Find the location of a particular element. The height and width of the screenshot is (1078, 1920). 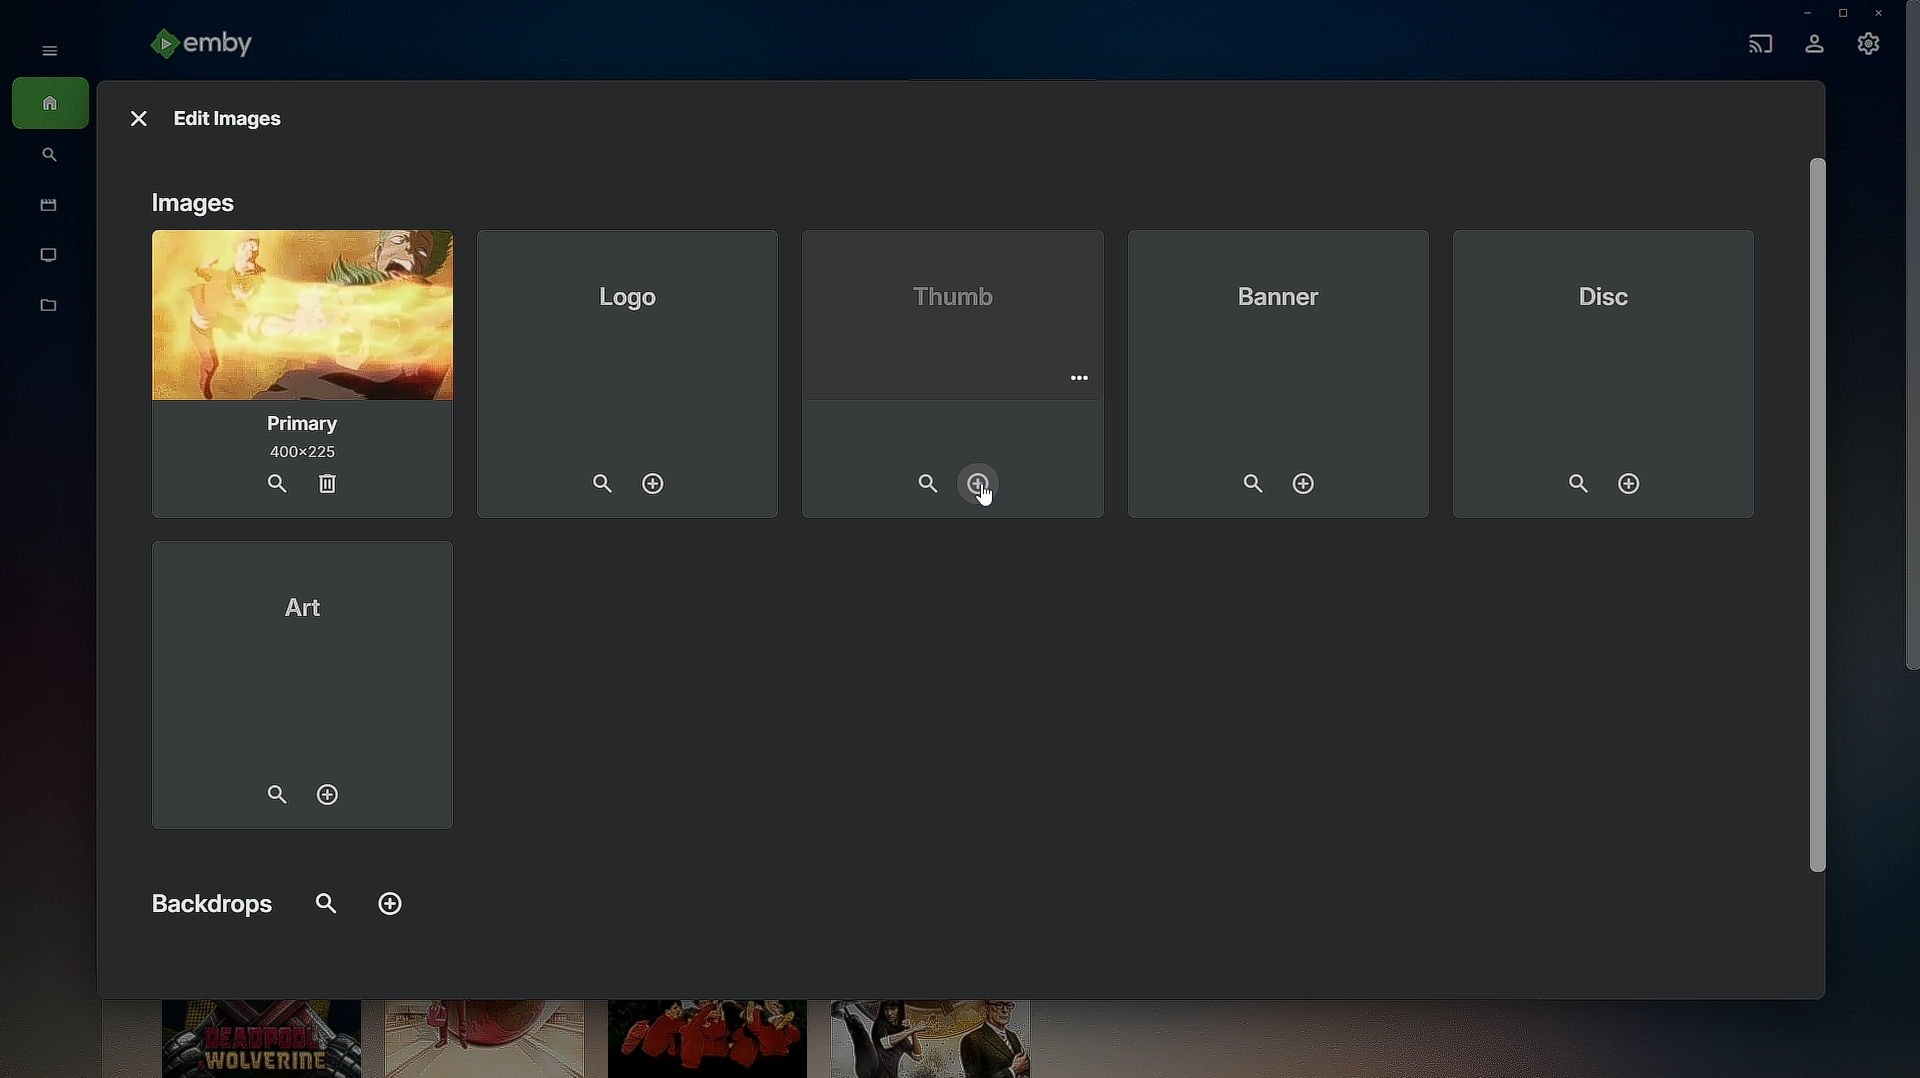

Settings is located at coordinates (1870, 49).